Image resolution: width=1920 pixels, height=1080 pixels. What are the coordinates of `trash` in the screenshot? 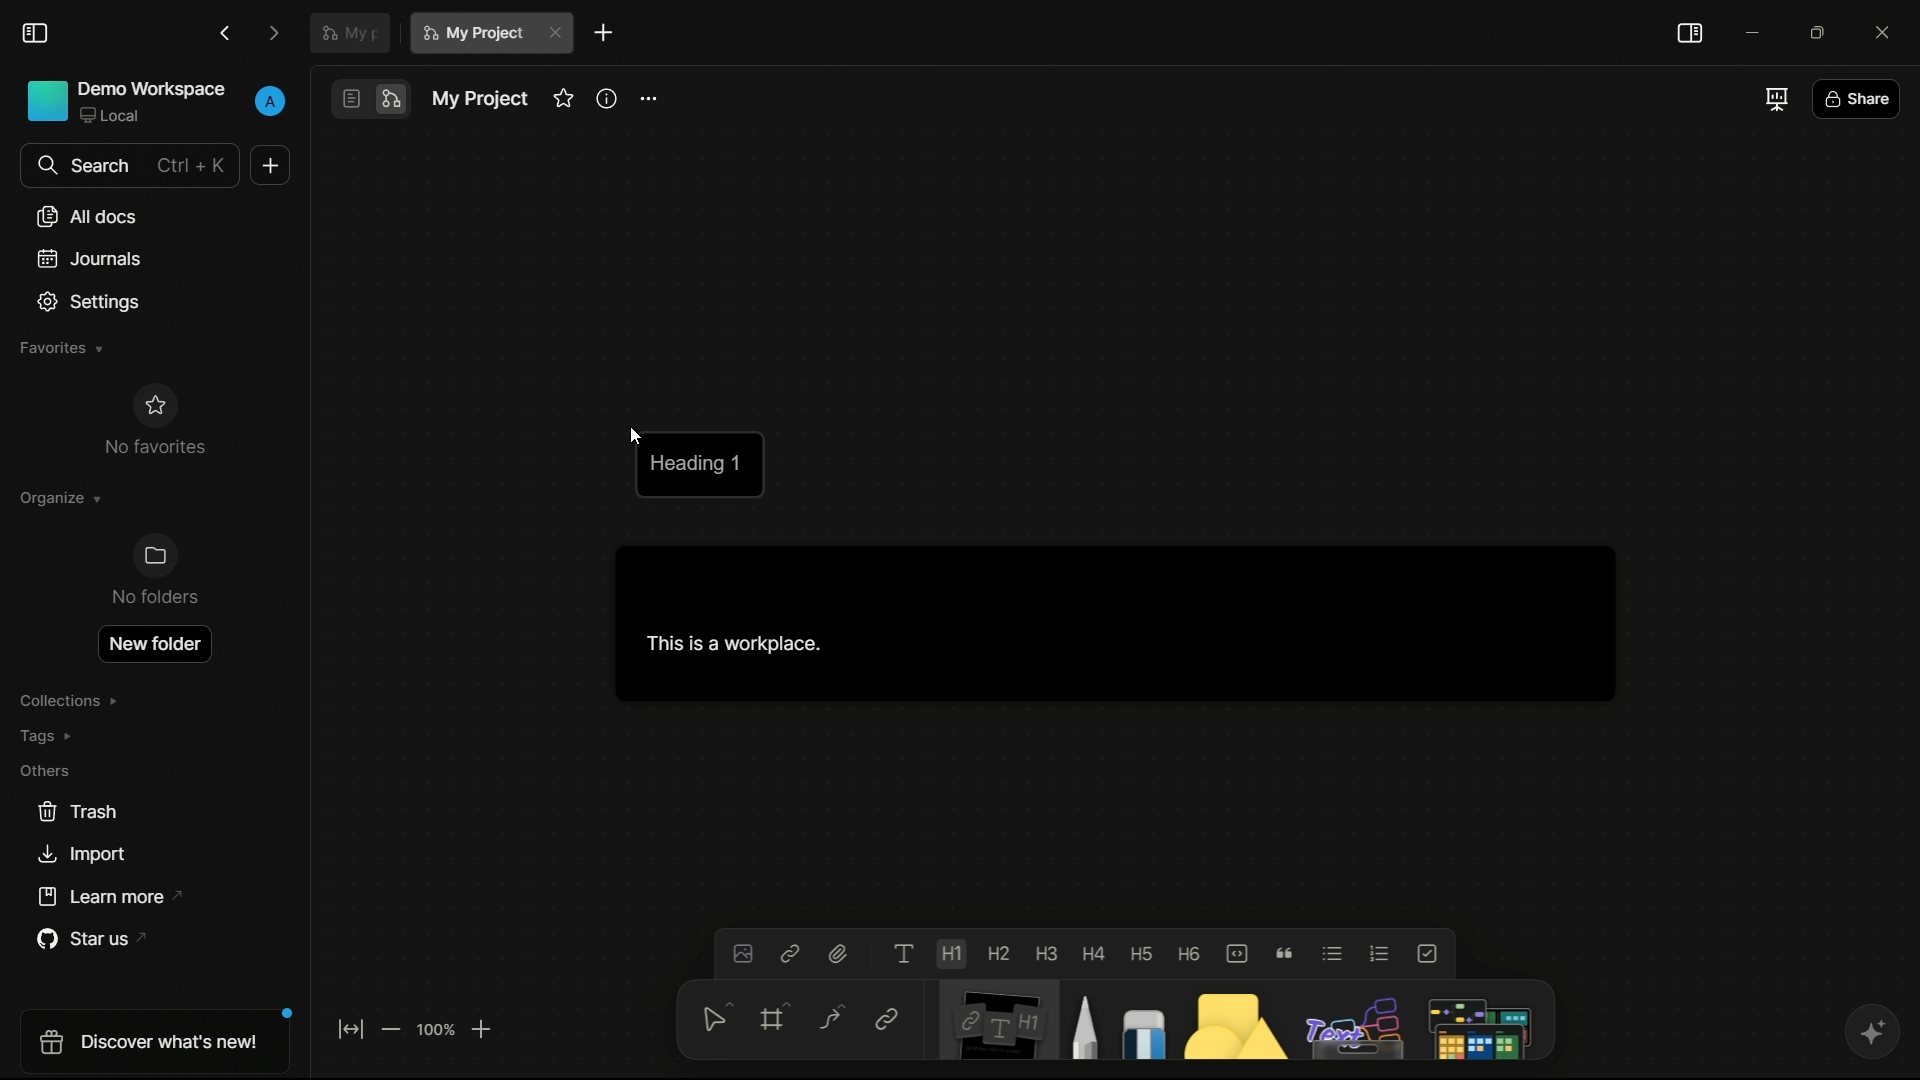 It's located at (81, 813).